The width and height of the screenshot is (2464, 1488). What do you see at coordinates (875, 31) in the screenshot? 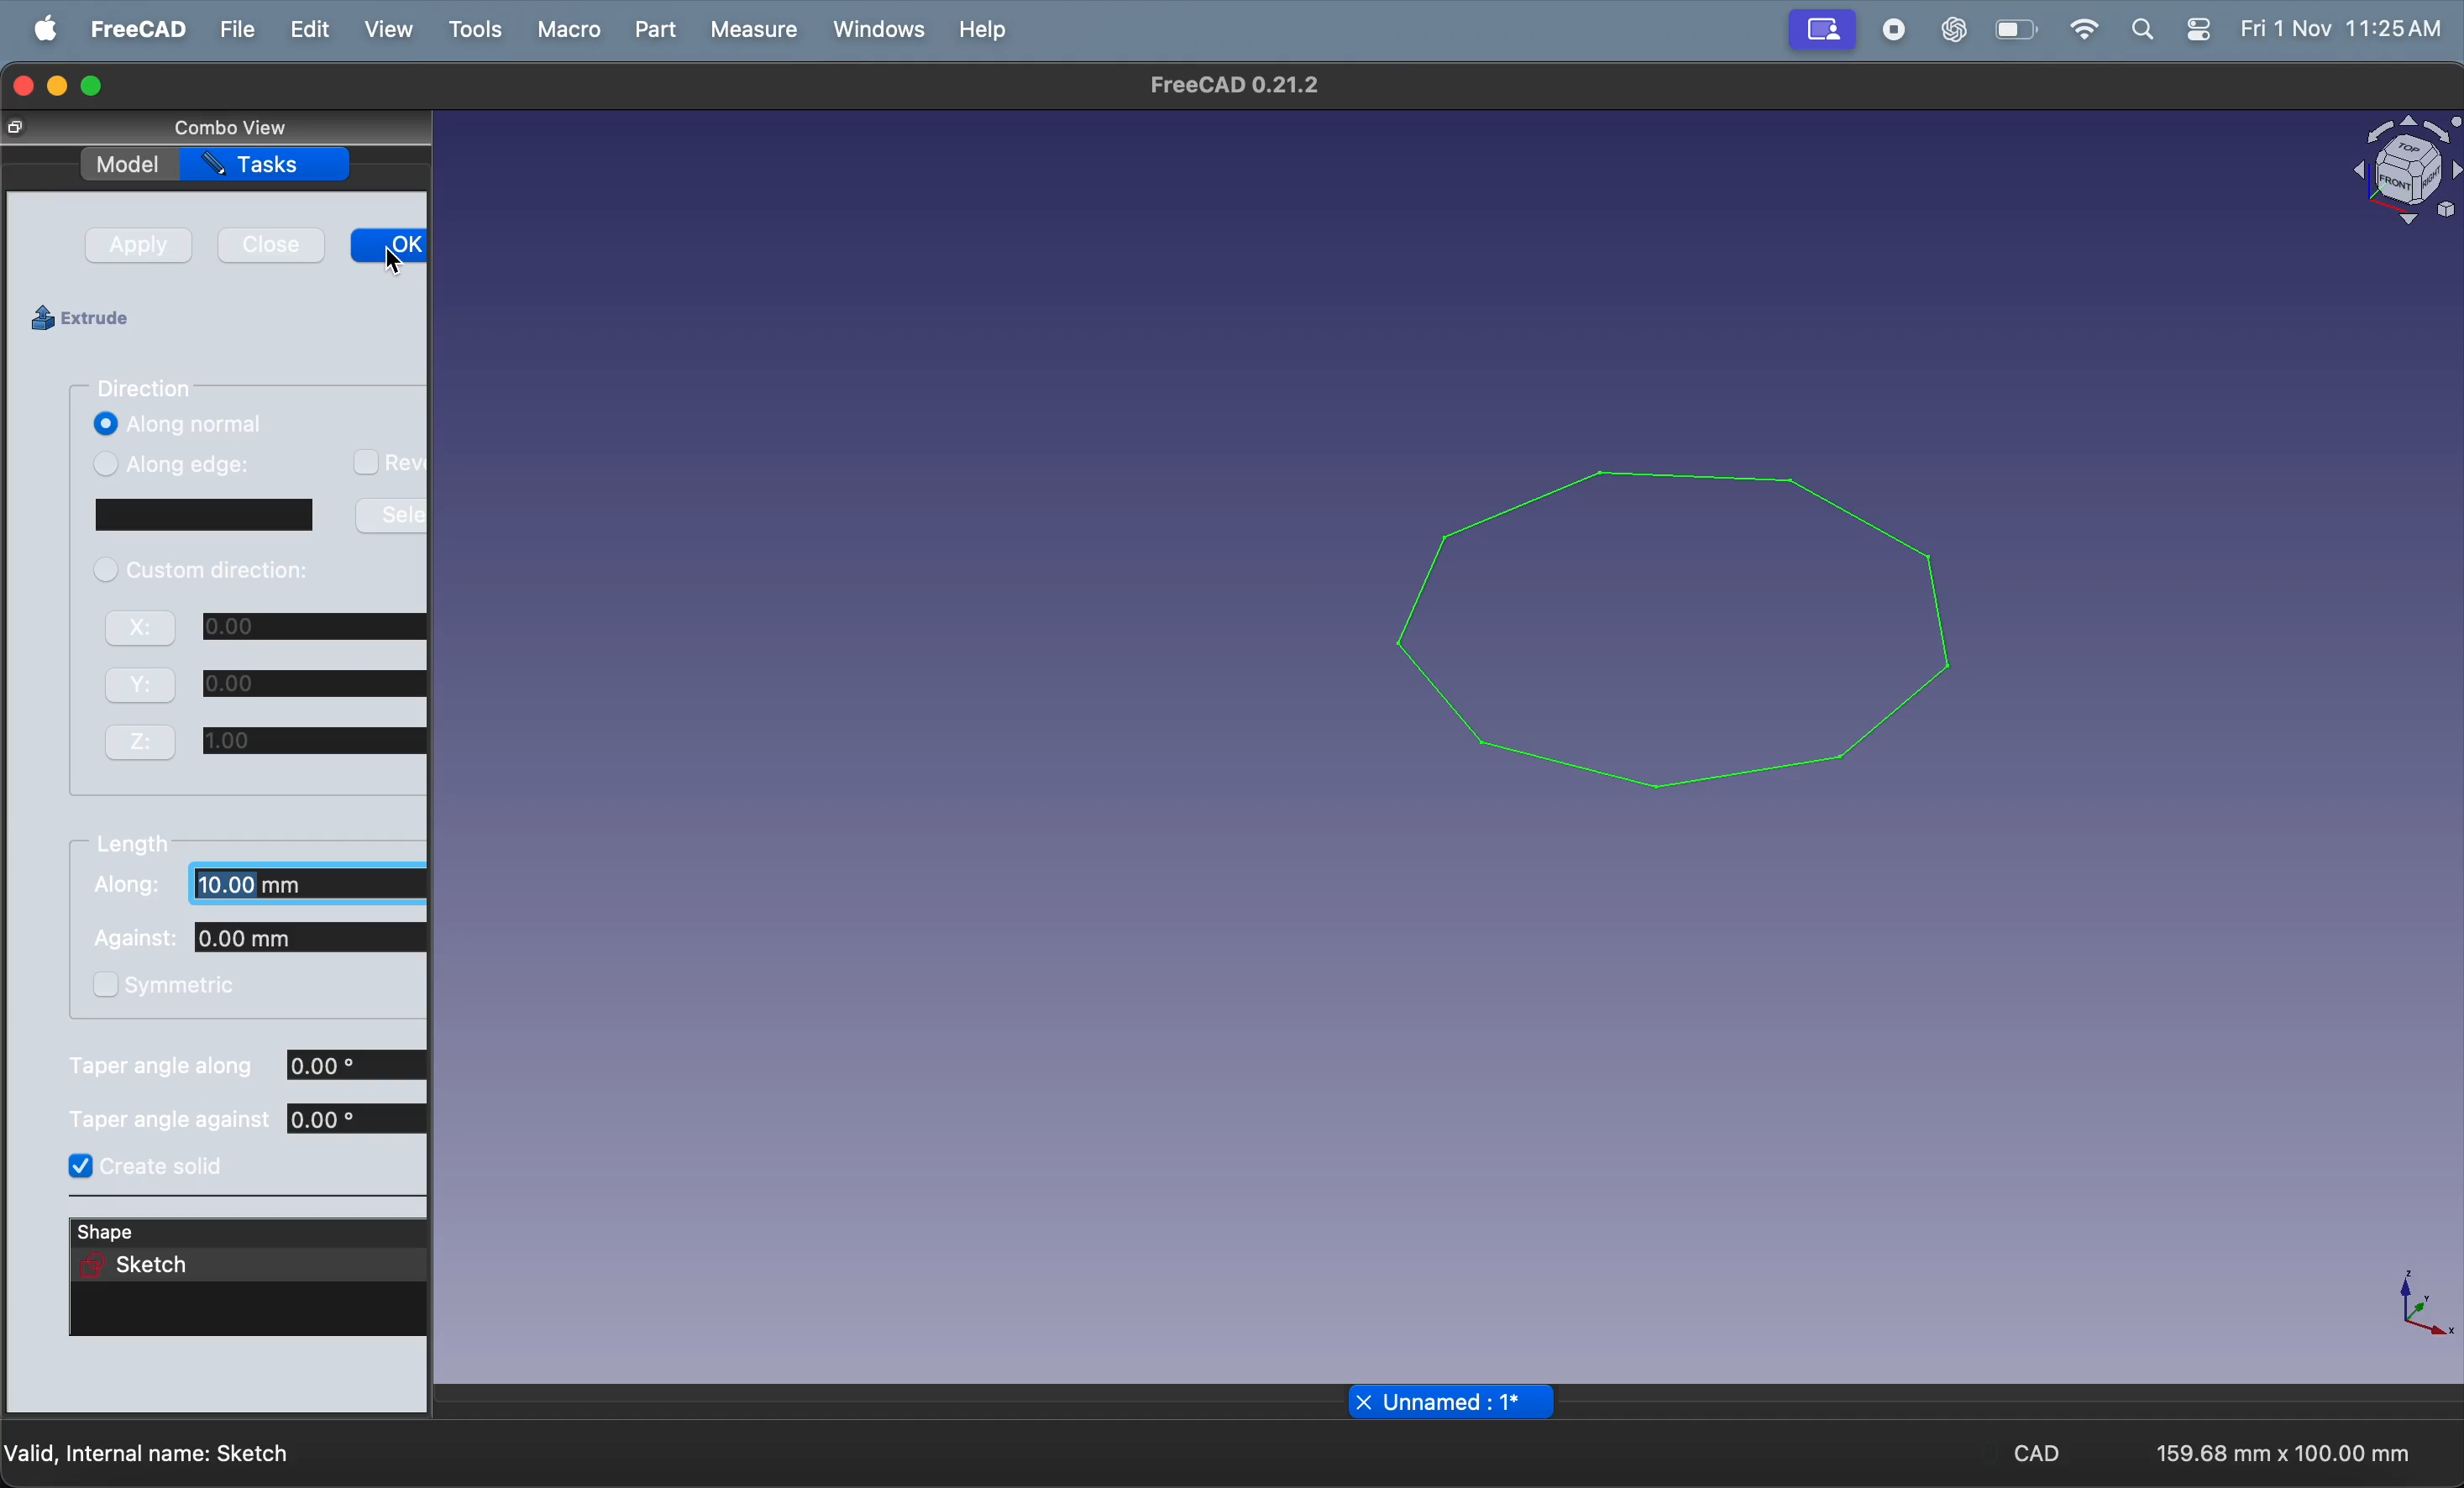
I see `windows` at bounding box center [875, 31].